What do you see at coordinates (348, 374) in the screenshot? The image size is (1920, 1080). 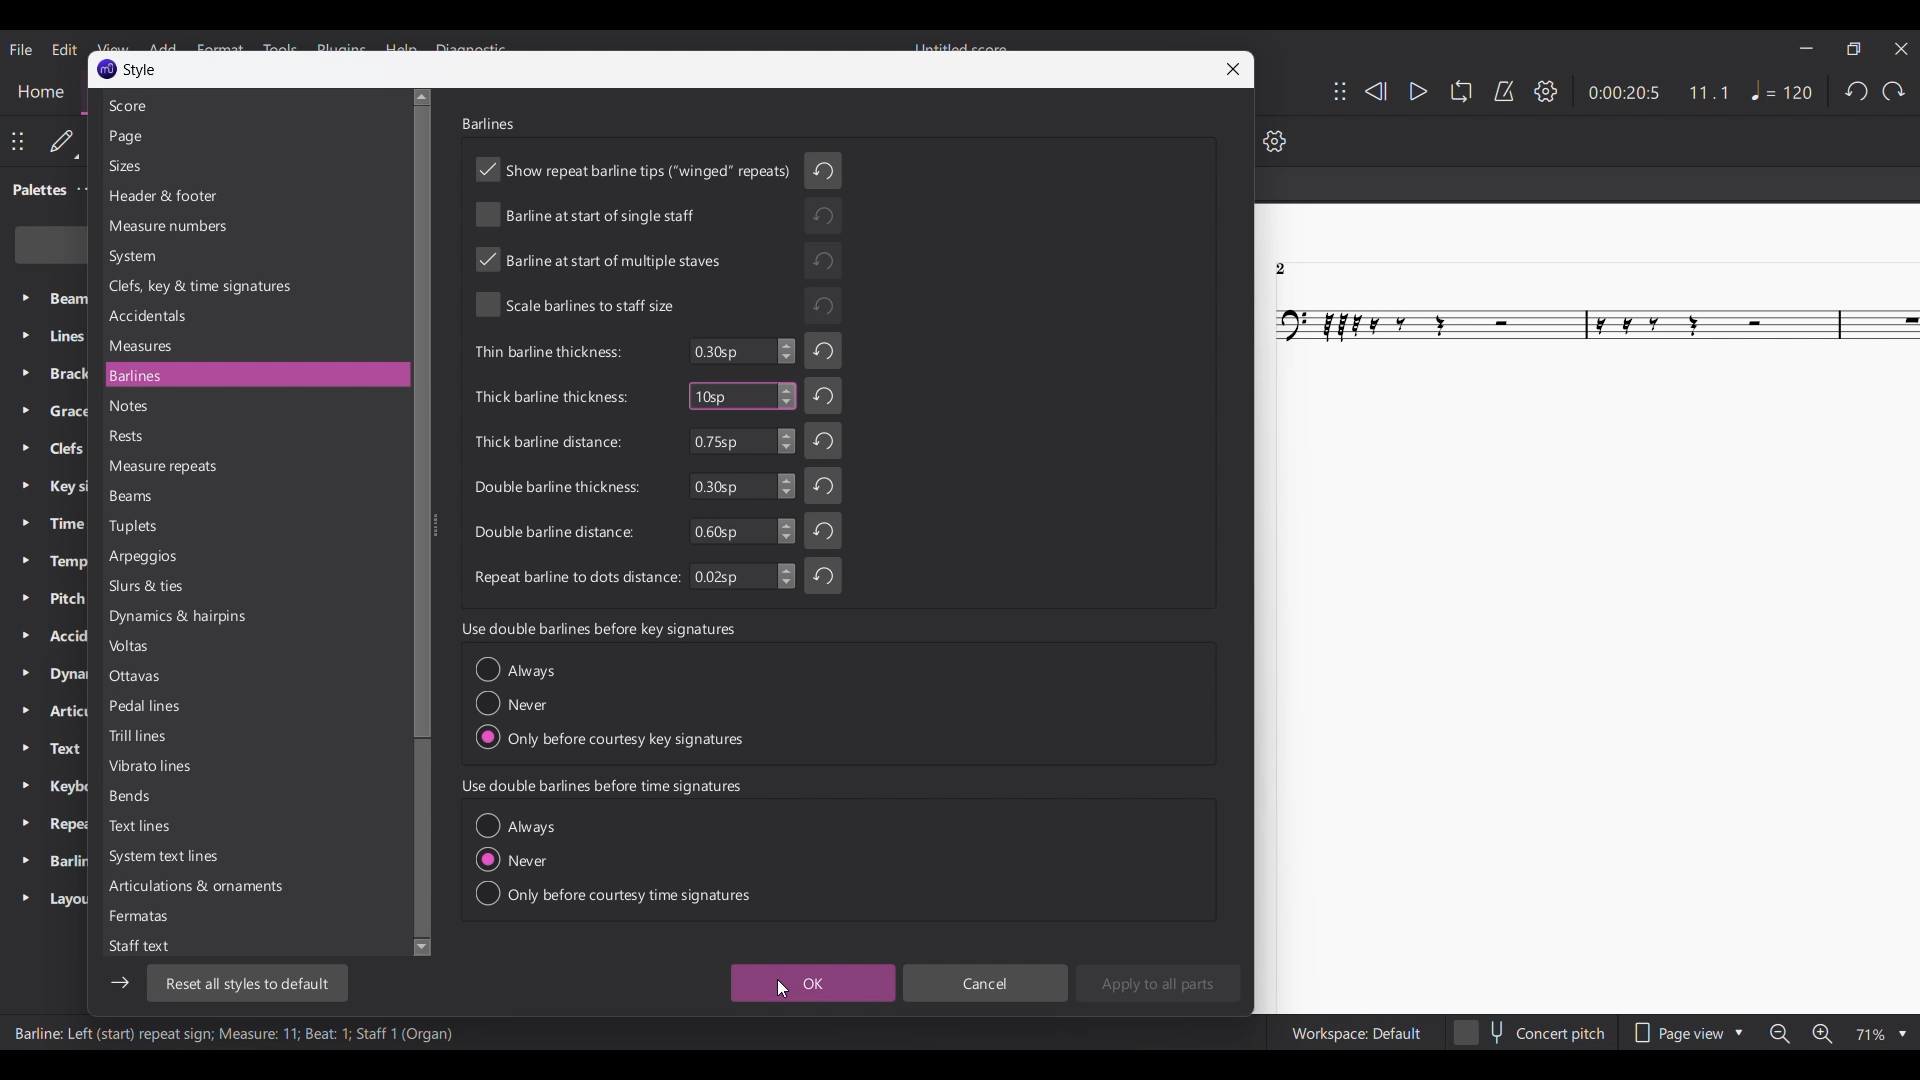 I see `Current selection highlighted` at bounding box center [348, 374].